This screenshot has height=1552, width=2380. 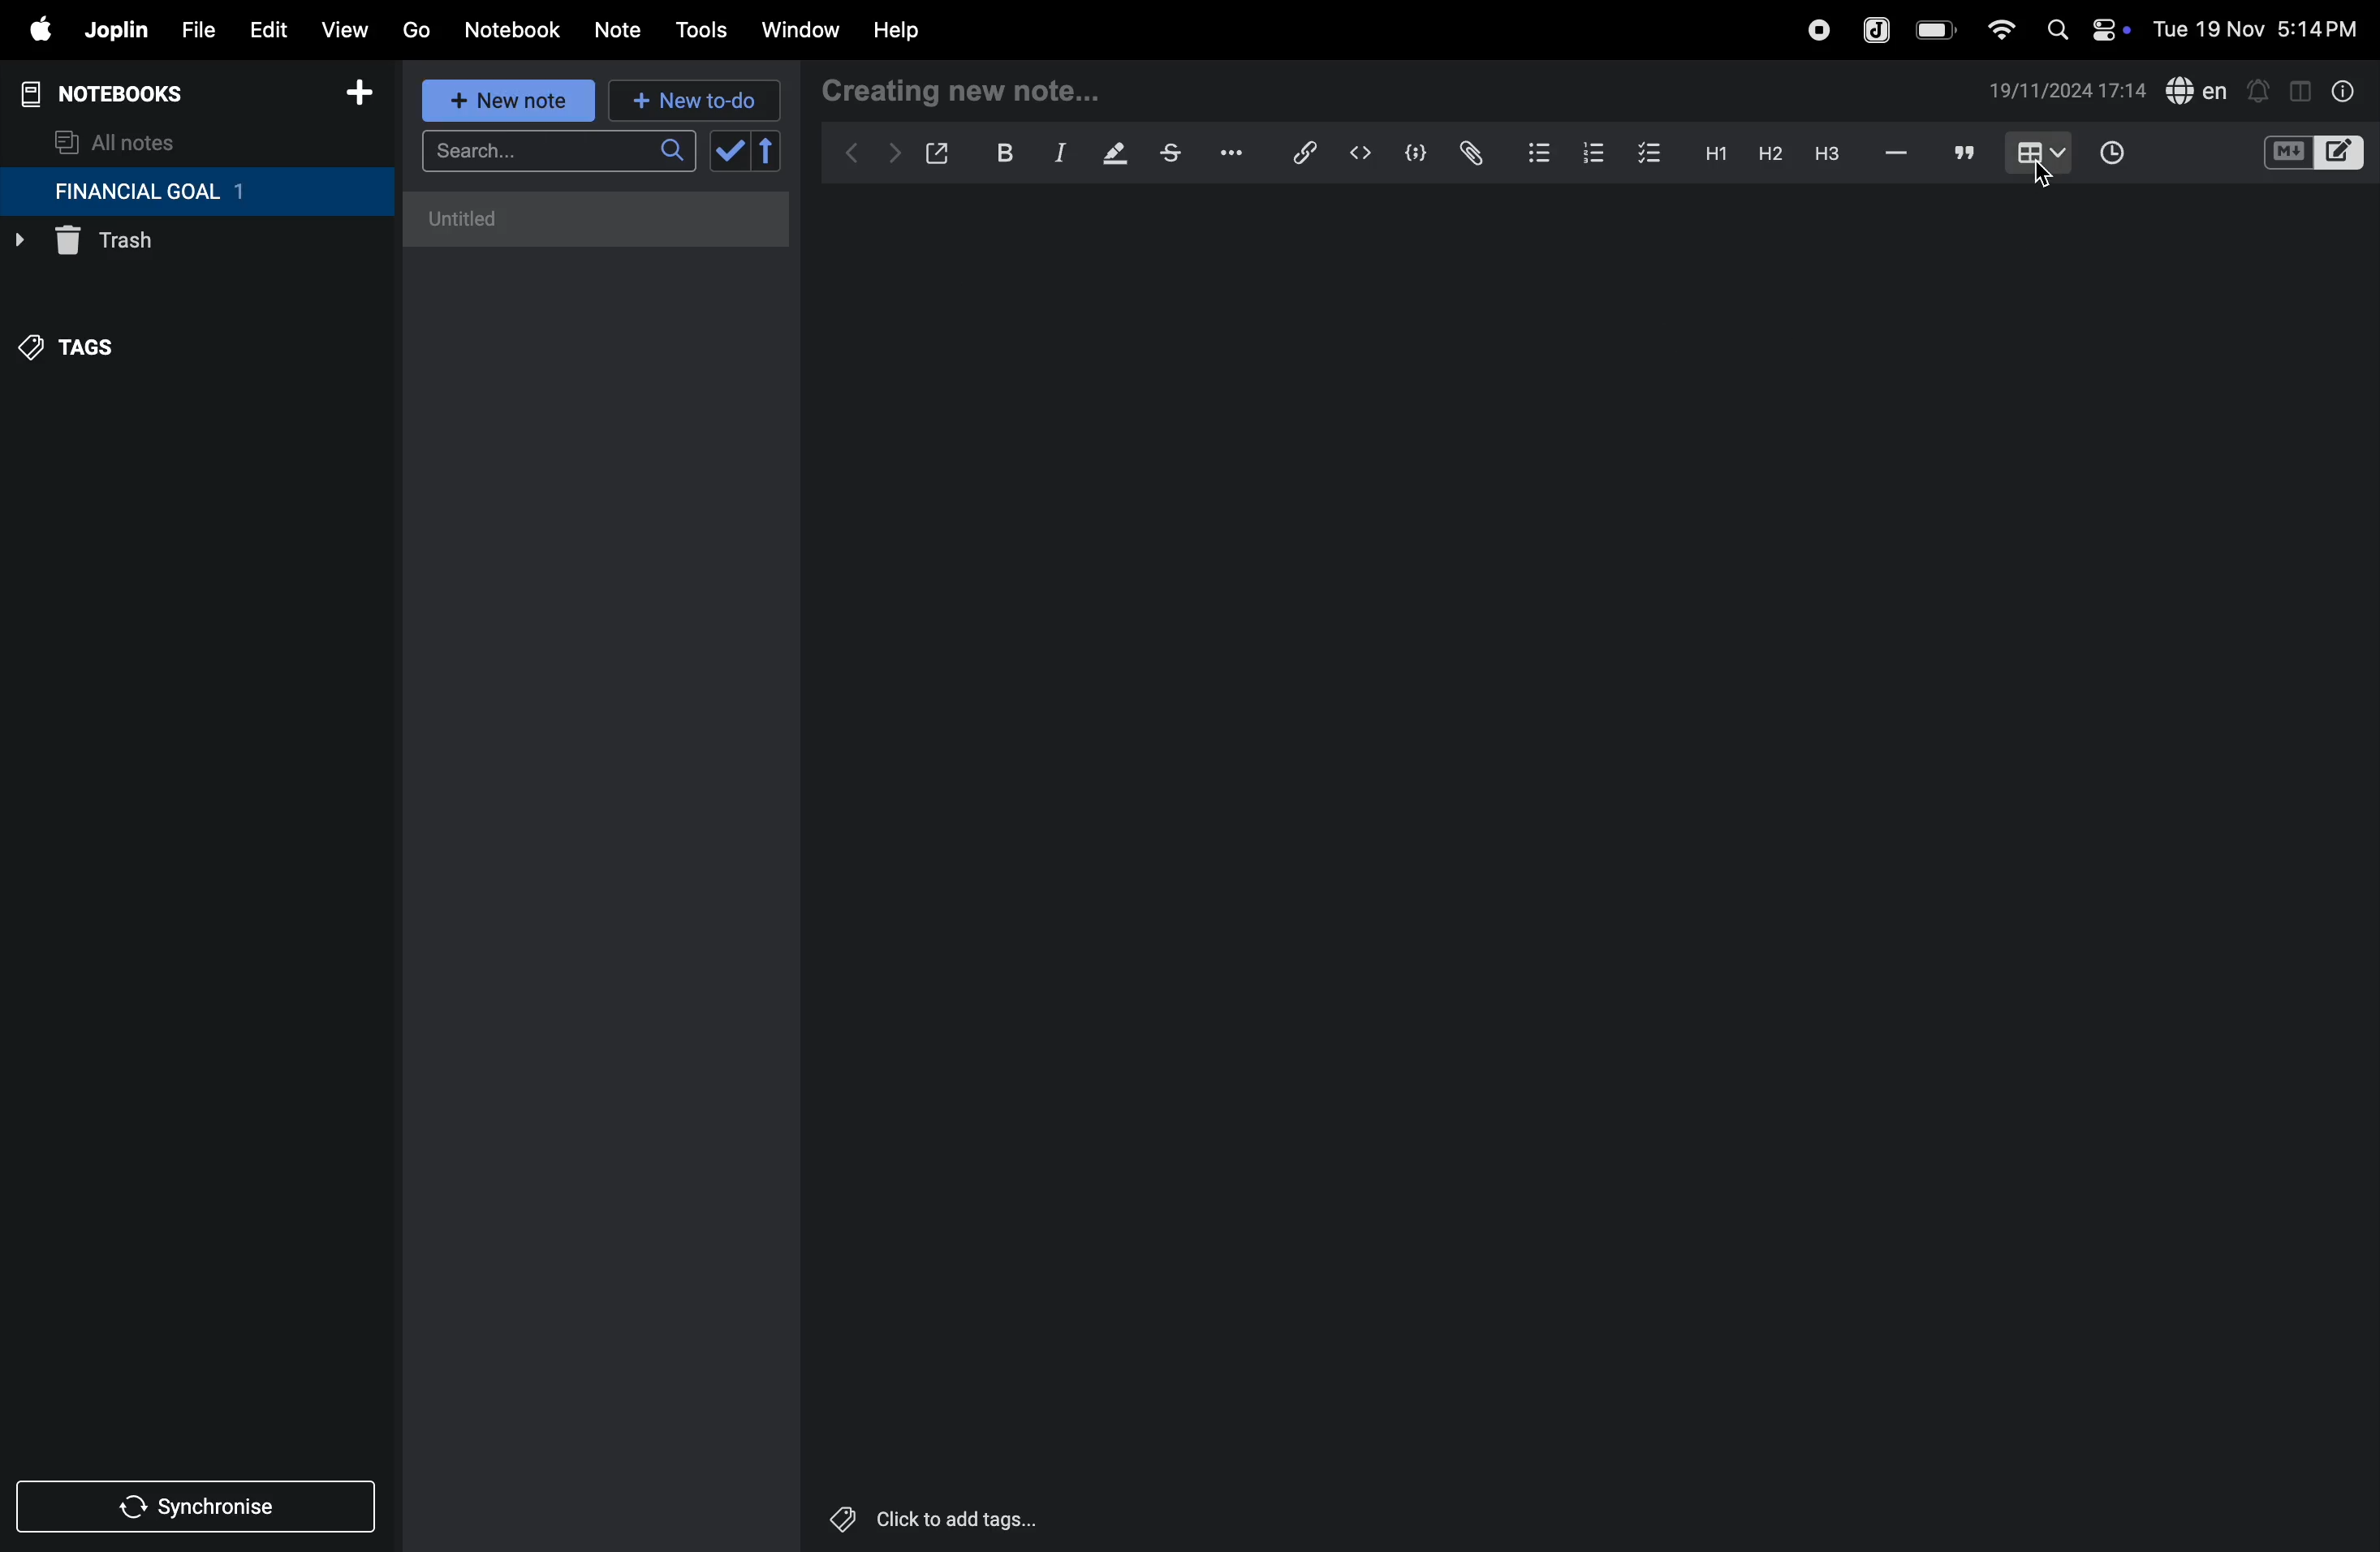 What do you see at coordinates (1057, 153) in the screenshot?
I see `itallic` at bounding box center [1057, 153].